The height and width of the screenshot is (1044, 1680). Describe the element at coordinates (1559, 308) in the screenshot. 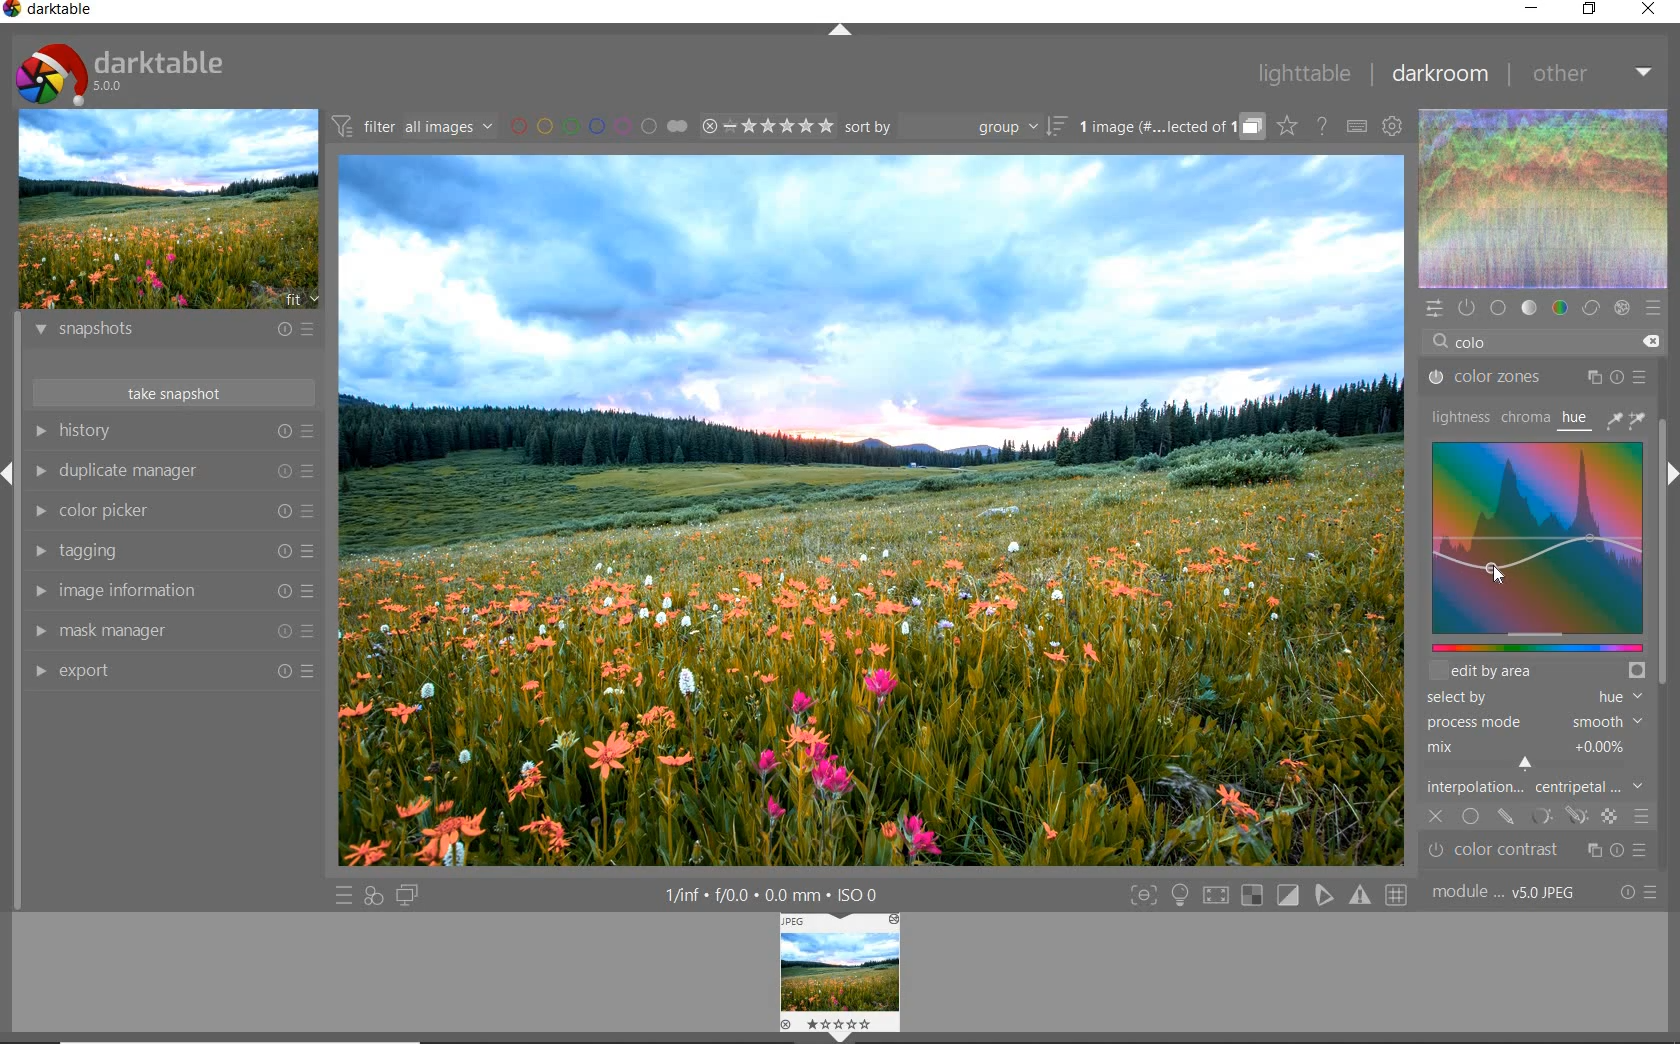

I see `color` at that location.